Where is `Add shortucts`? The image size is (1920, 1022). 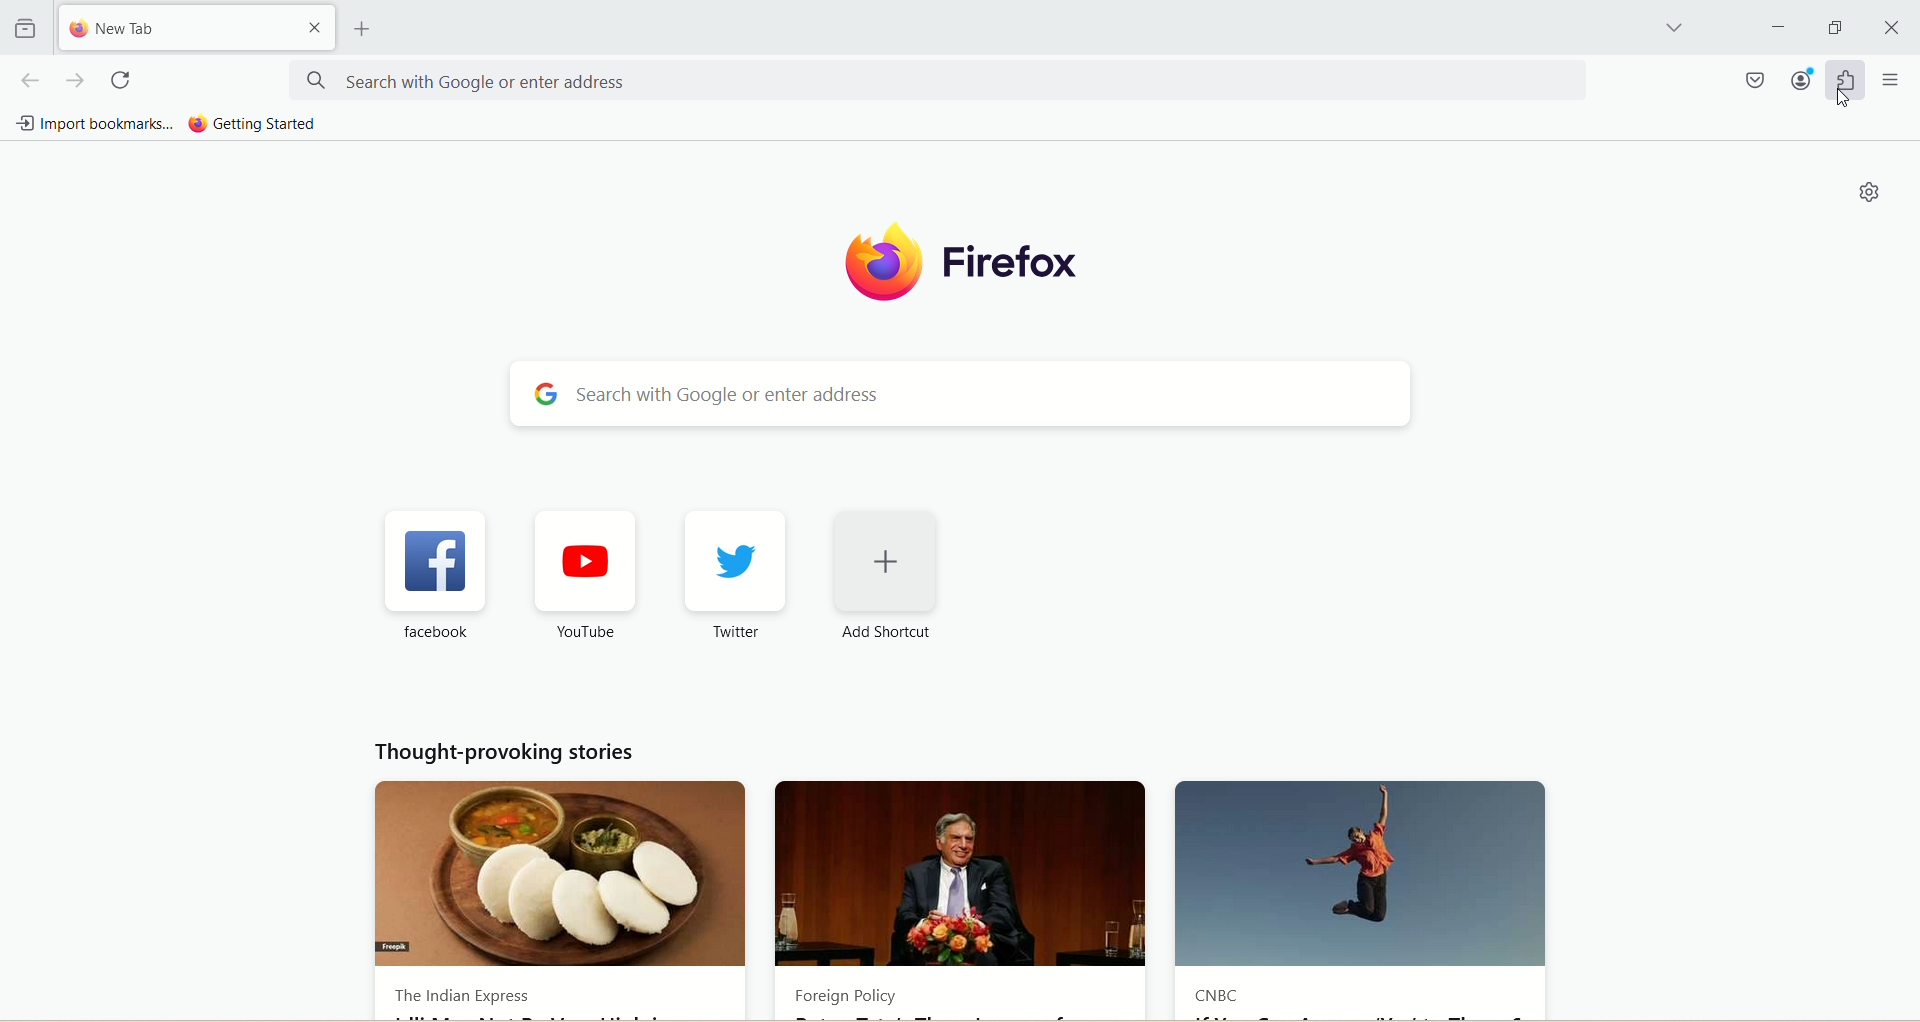
Add shortucts is located at coordinates (888, 578).